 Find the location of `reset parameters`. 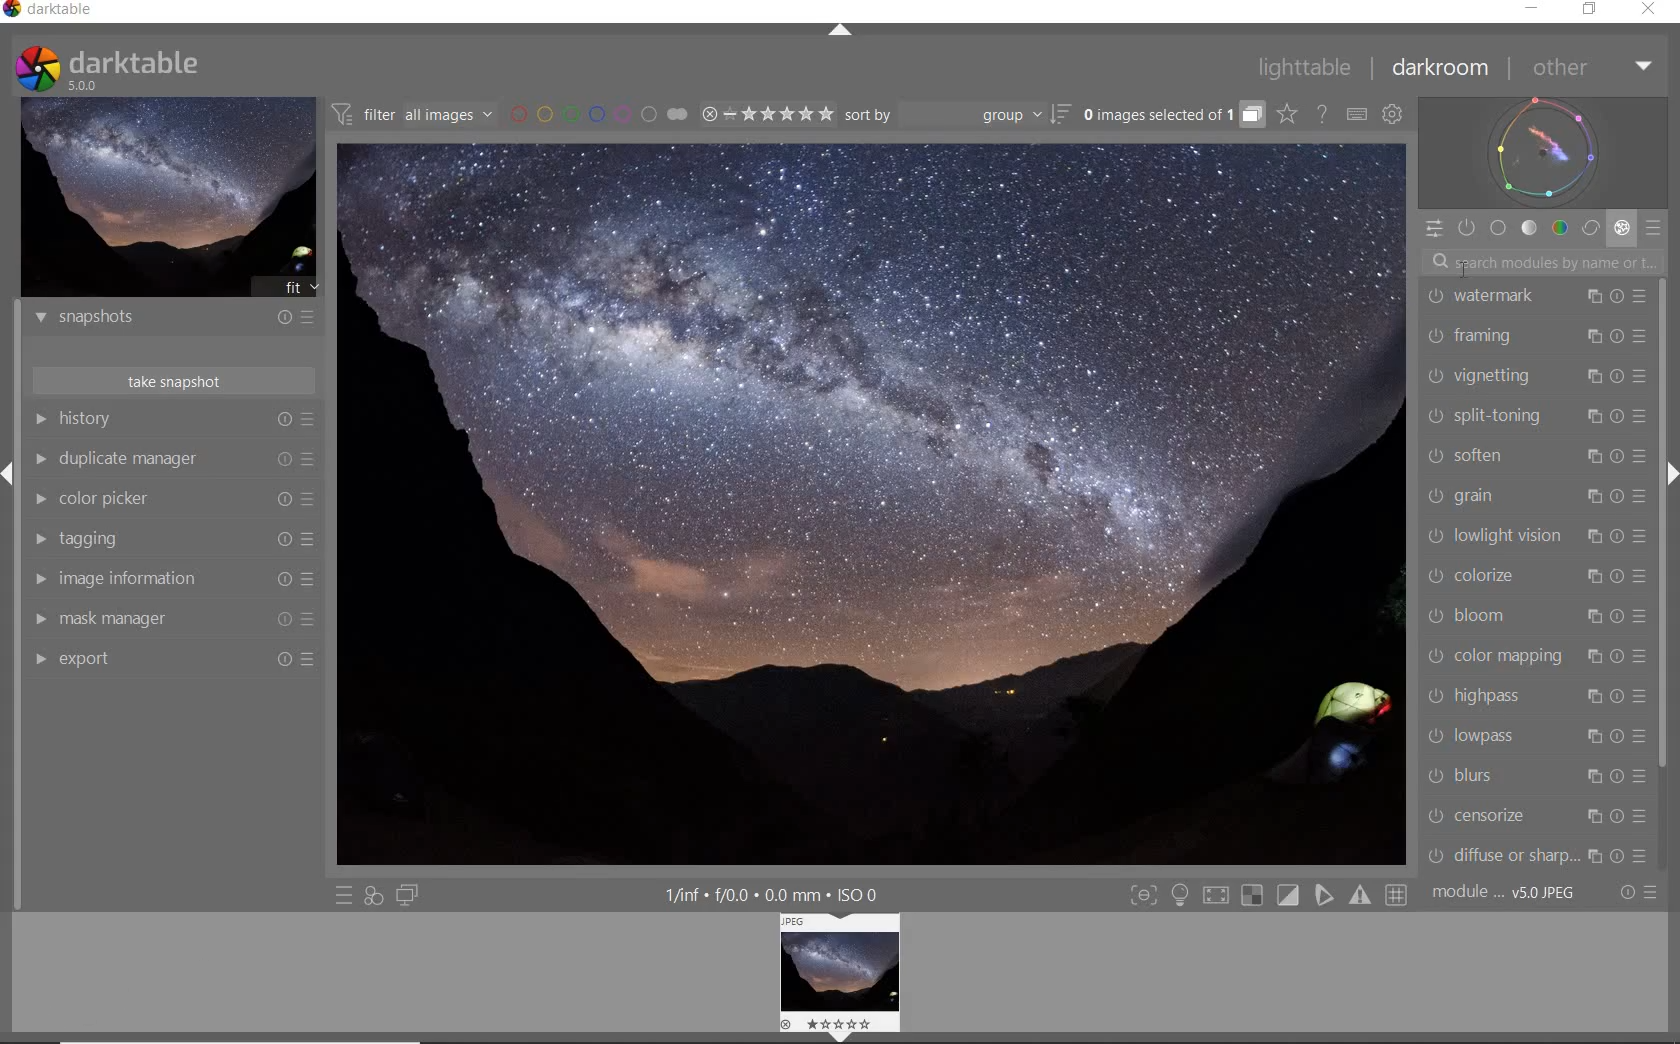

reset parameters is located at coordinates (1619, 733).